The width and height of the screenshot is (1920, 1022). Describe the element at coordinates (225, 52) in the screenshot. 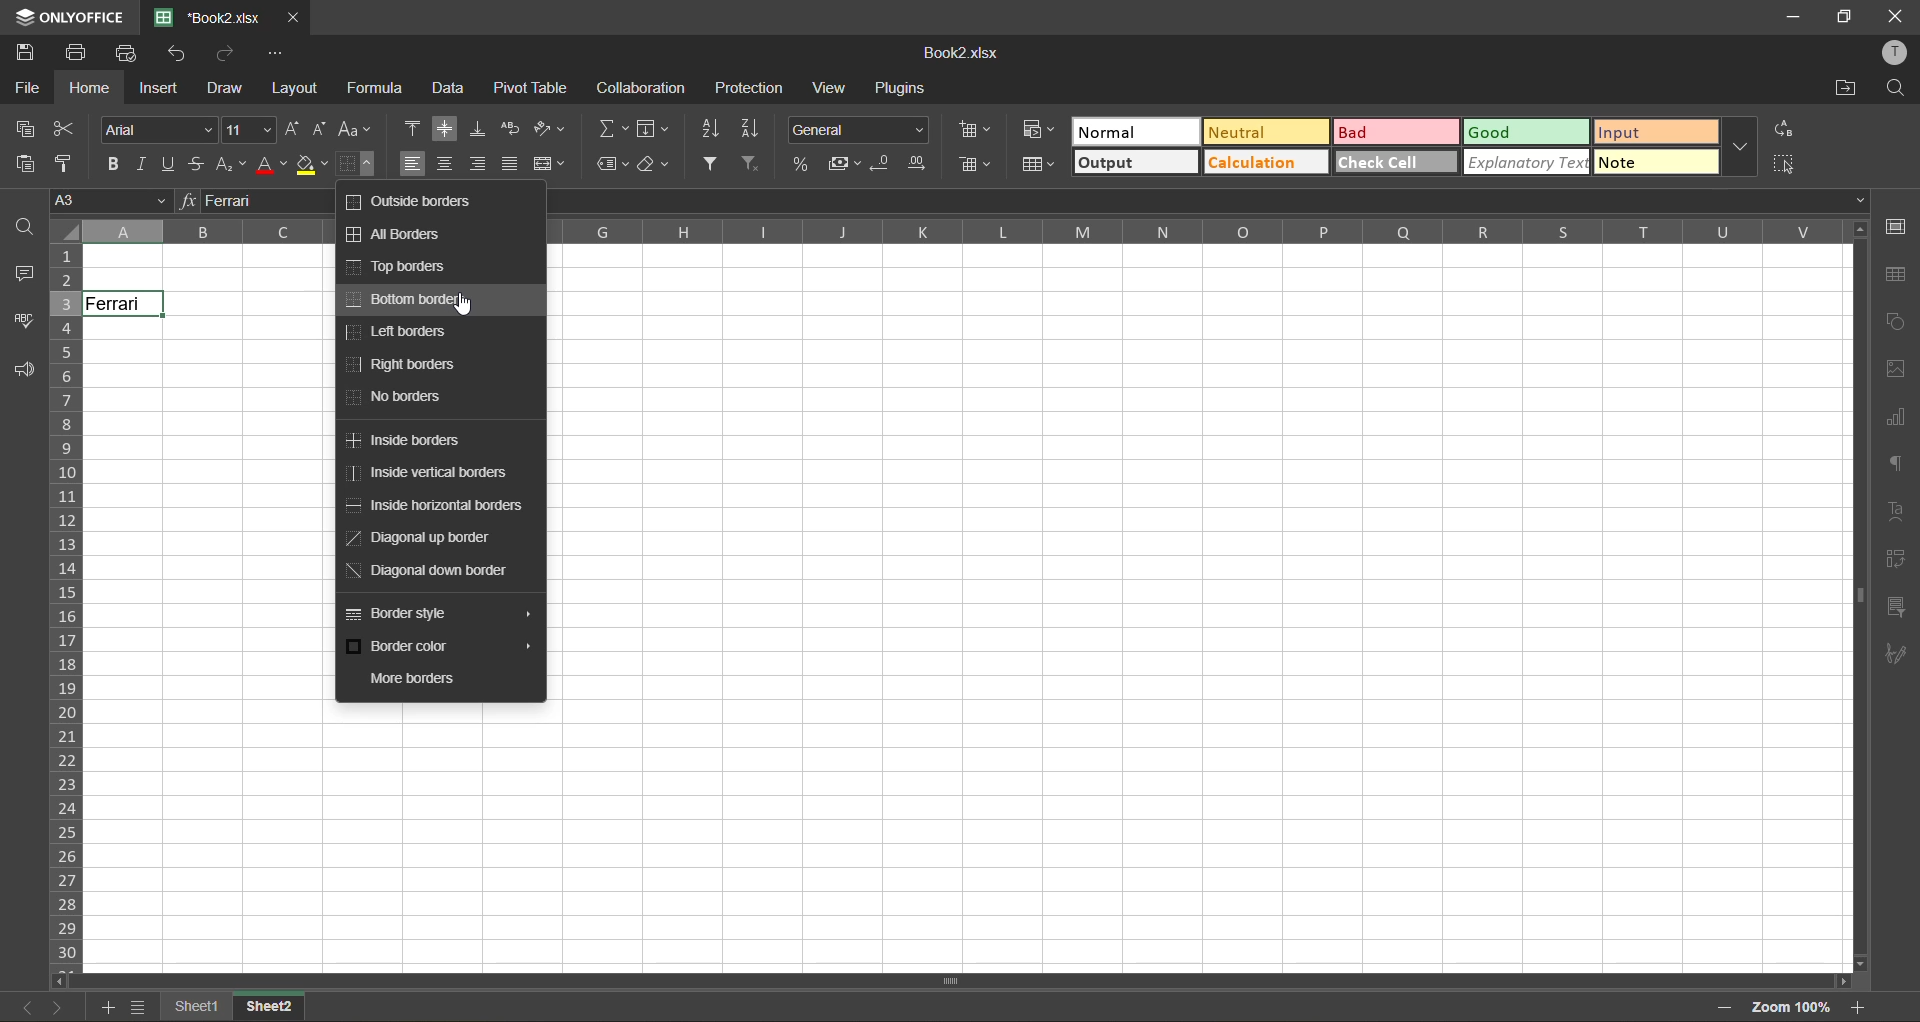

I see `redo` at that location.